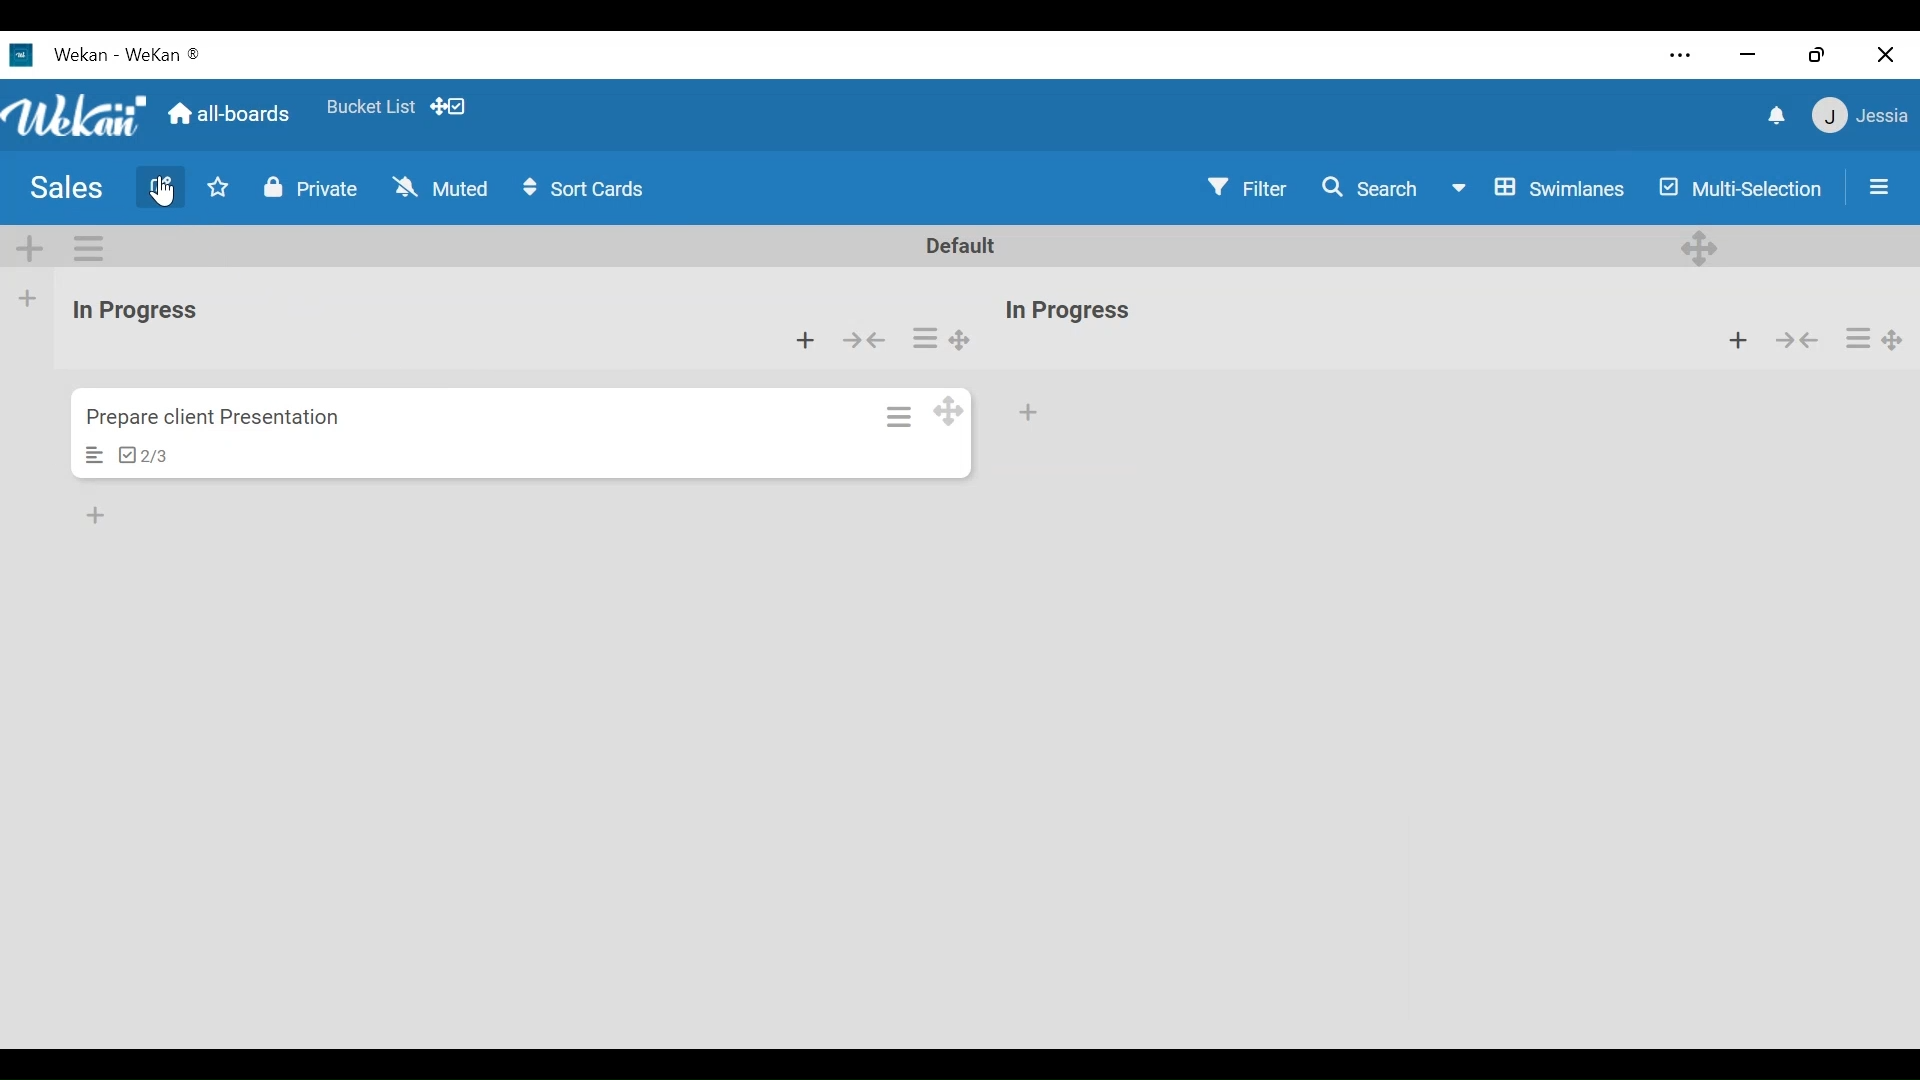 The height and width of the screenshot is (1080, 1920). Describe the element at coordinates (1862, 115) in the screenshot. I see `Member` at that location.